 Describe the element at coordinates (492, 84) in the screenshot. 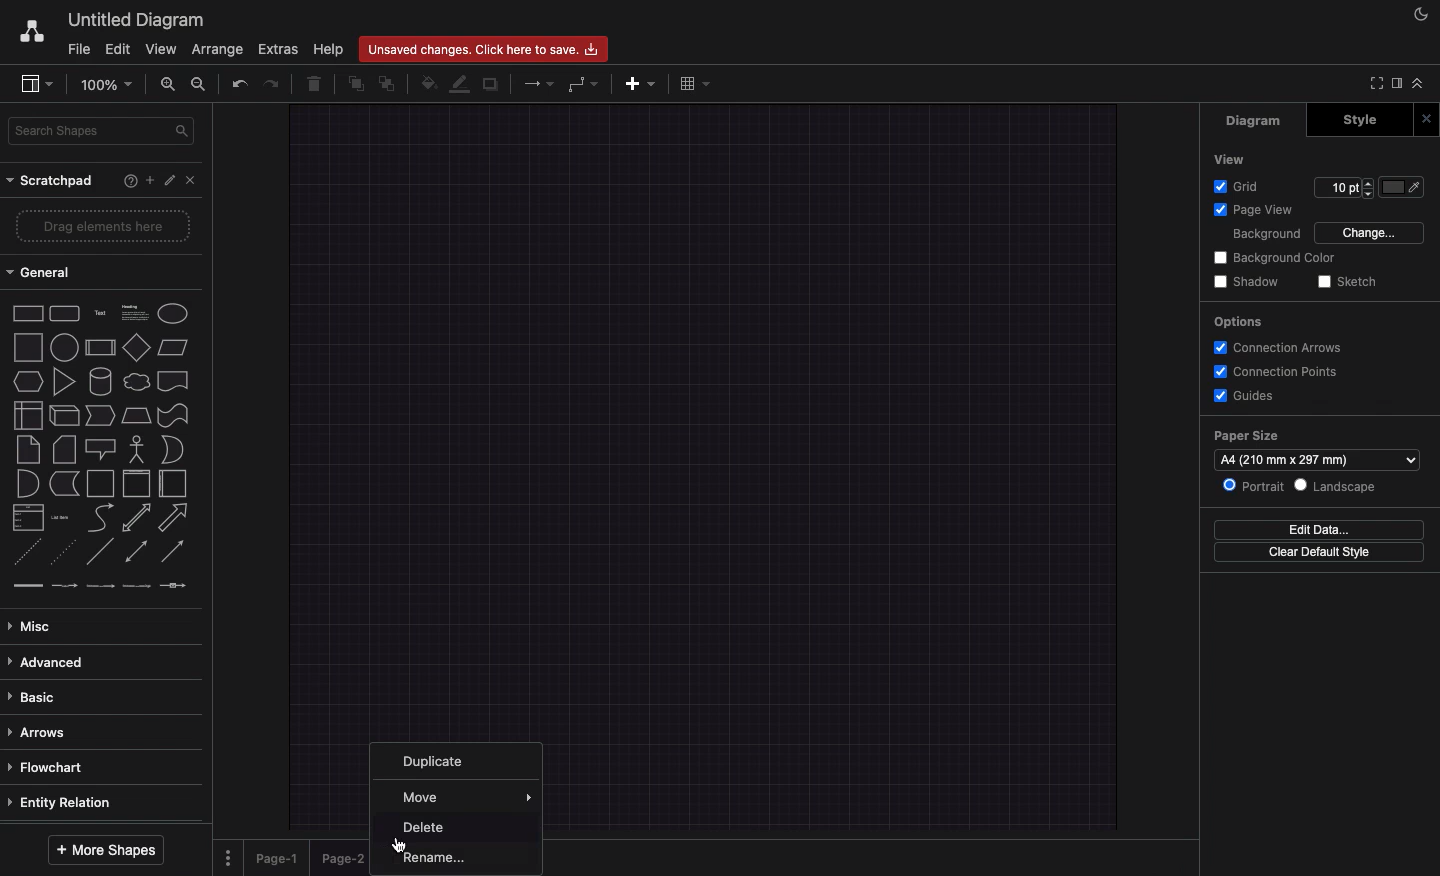

I see `Duplicate` at that location.